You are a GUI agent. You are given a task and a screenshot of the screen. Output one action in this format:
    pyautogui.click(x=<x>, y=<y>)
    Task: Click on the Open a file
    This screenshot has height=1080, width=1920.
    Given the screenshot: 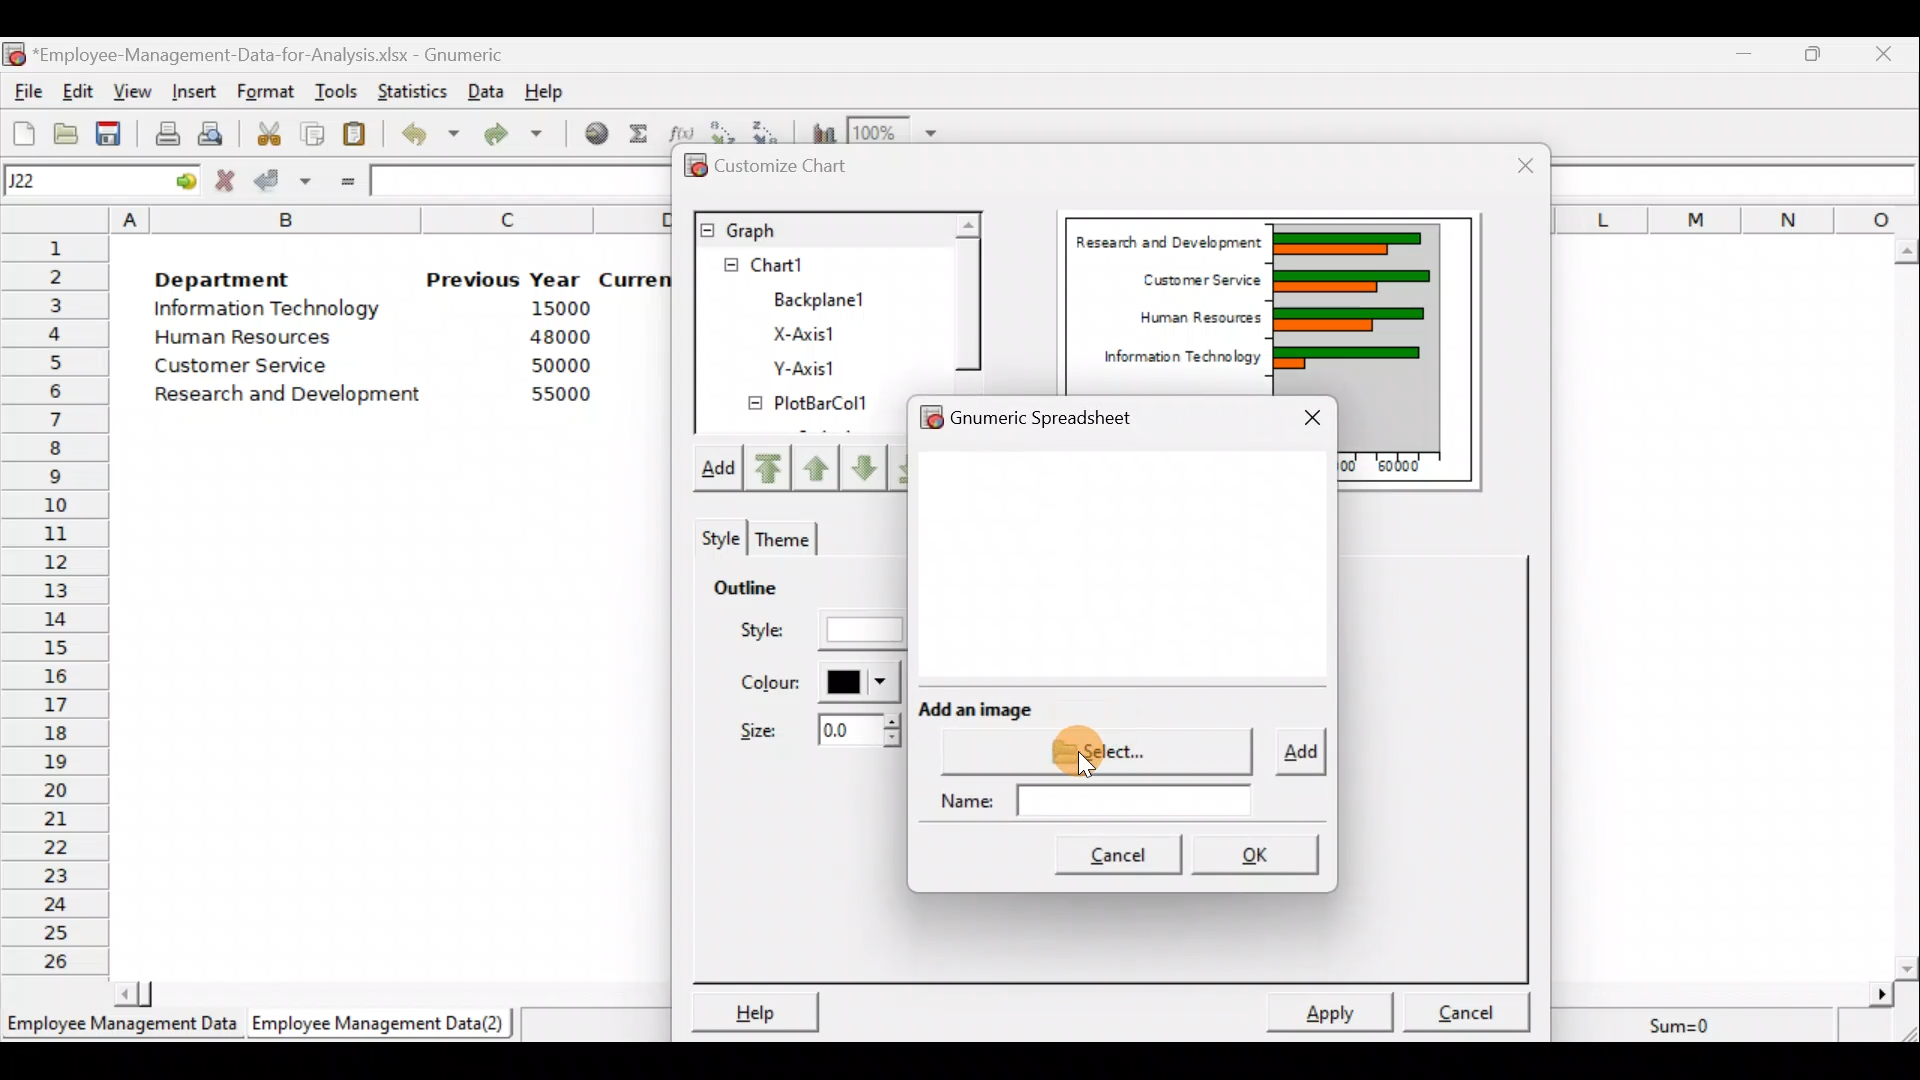 What is the action you would take?
    pyautogui.click(x=65, y=131)
    